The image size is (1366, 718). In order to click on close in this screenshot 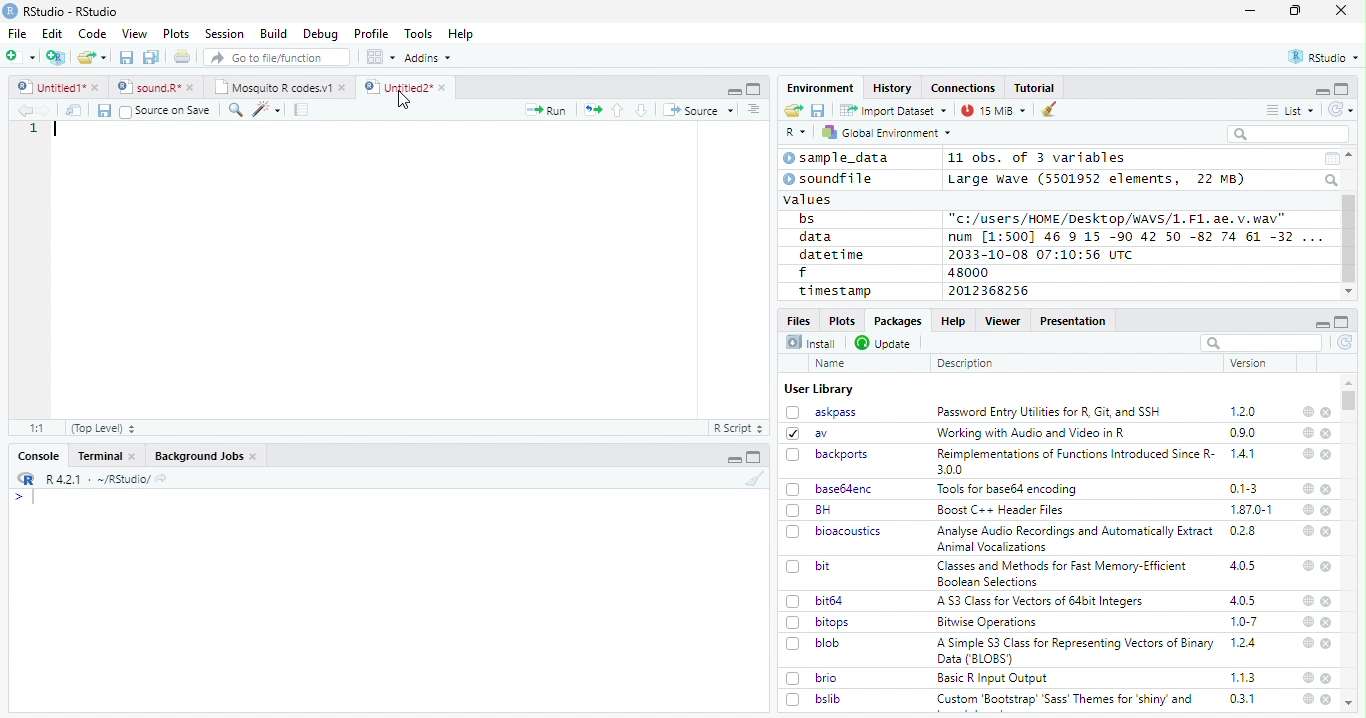, I will do `click(1328, 602)`.